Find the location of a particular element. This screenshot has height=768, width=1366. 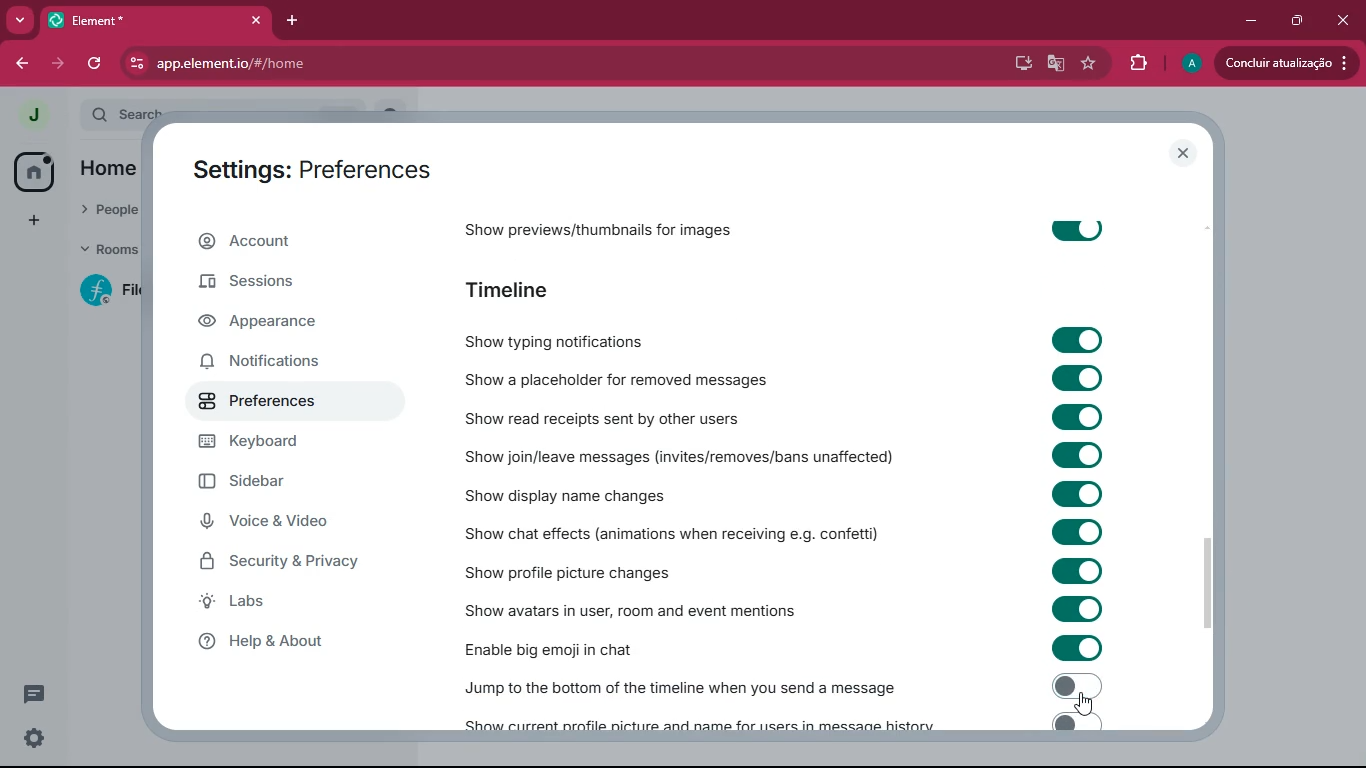

search is located at coordinates (133, 110).